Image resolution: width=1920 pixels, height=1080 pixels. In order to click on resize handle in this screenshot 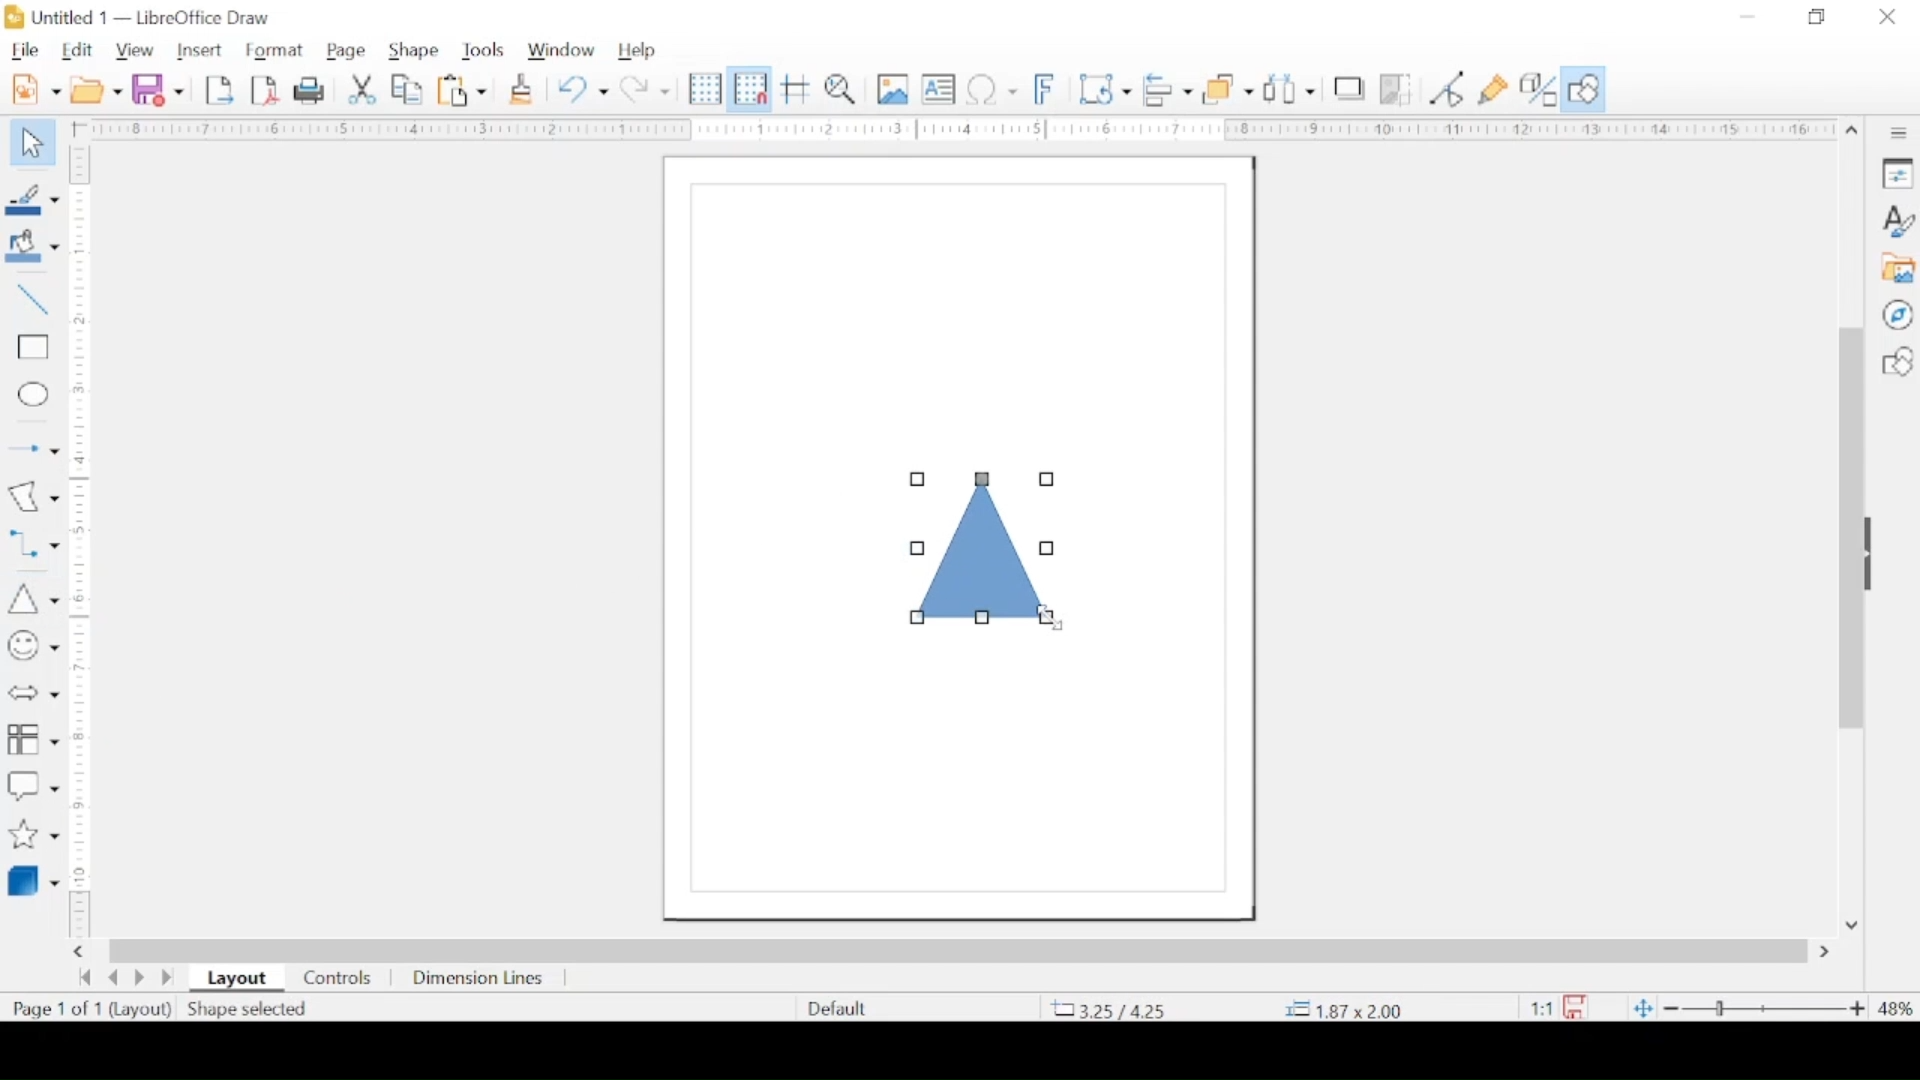, I will do `click(1050, 548)`.